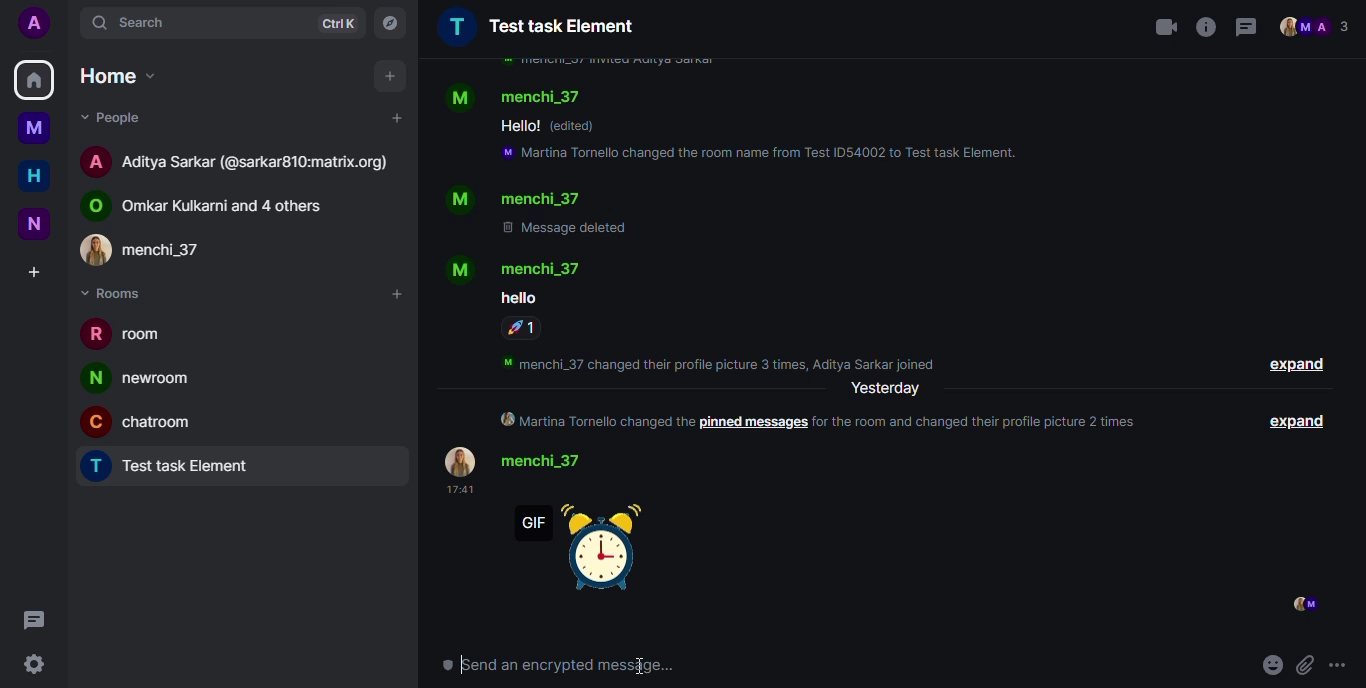 The height and width of the screenshot is (688, 1366). Describe the element at coordinates (216, 204) in the screenshot. I see `contact` at that location.